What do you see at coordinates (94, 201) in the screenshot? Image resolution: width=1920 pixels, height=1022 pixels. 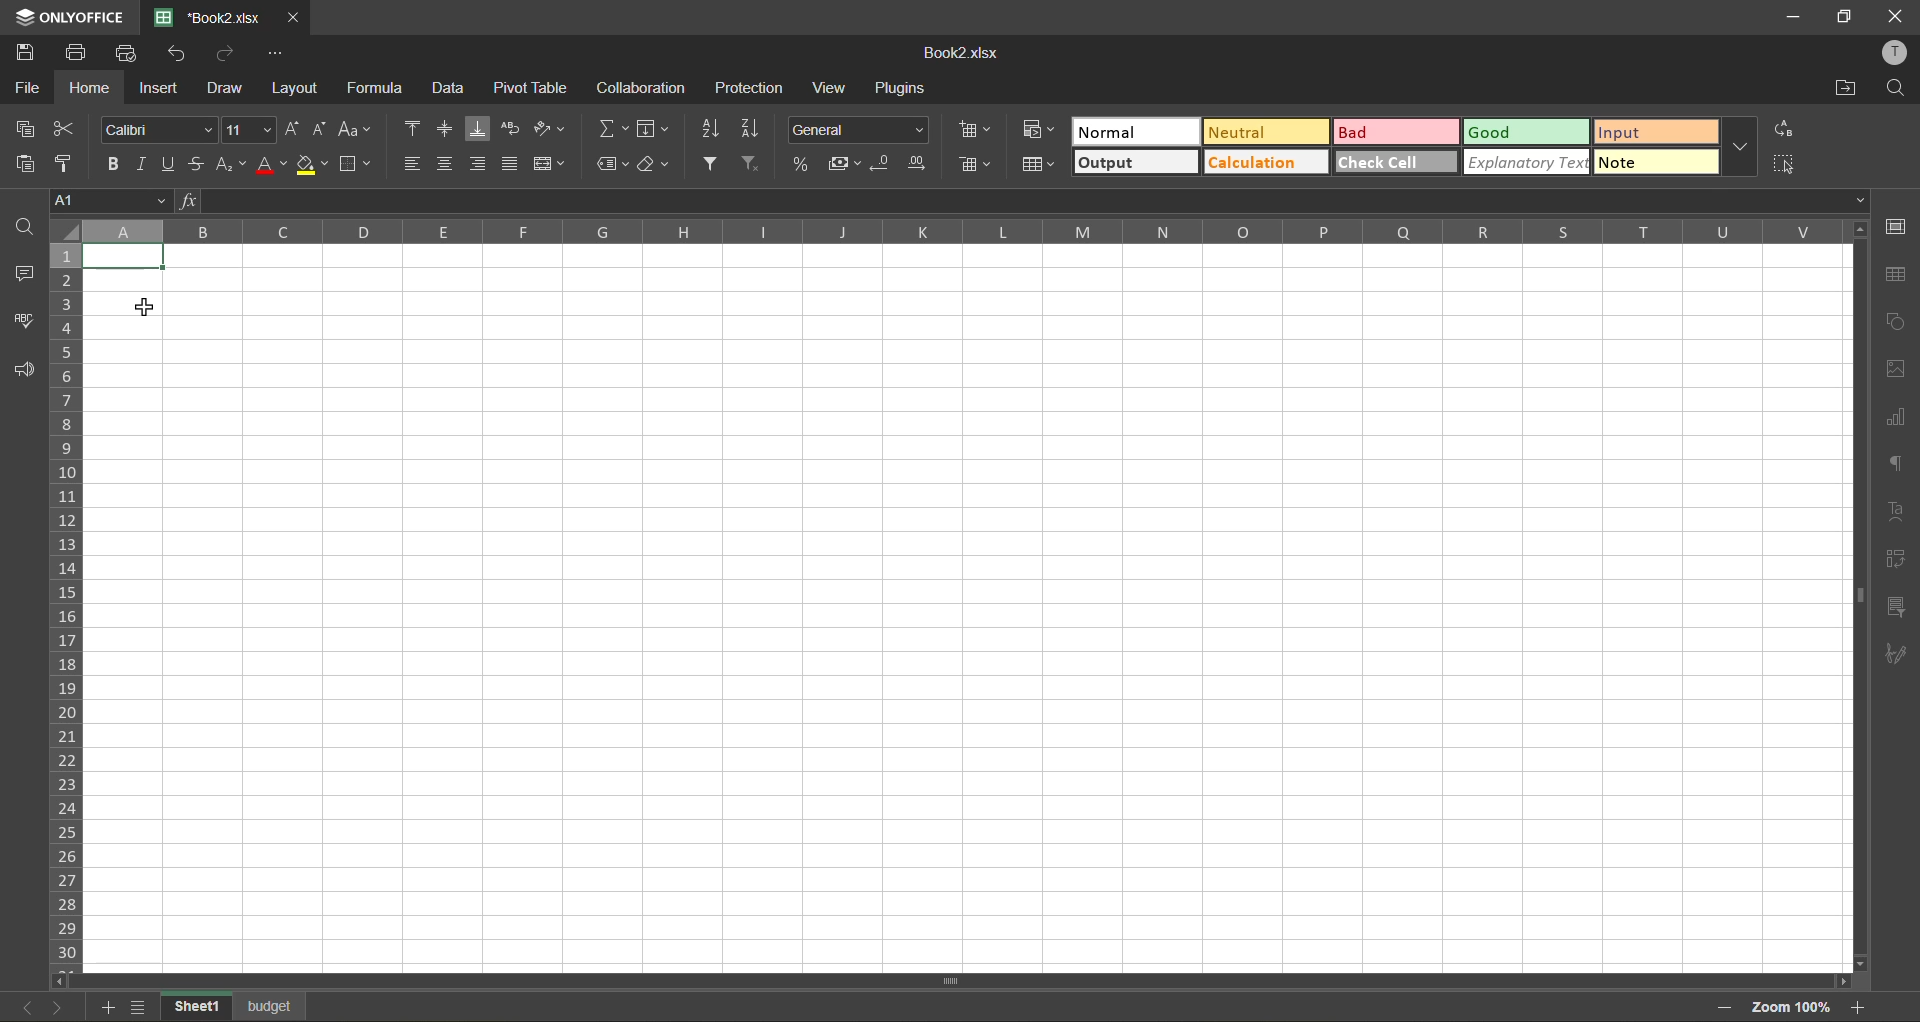 I see `changed cell address` at bounding box center [94, 201].